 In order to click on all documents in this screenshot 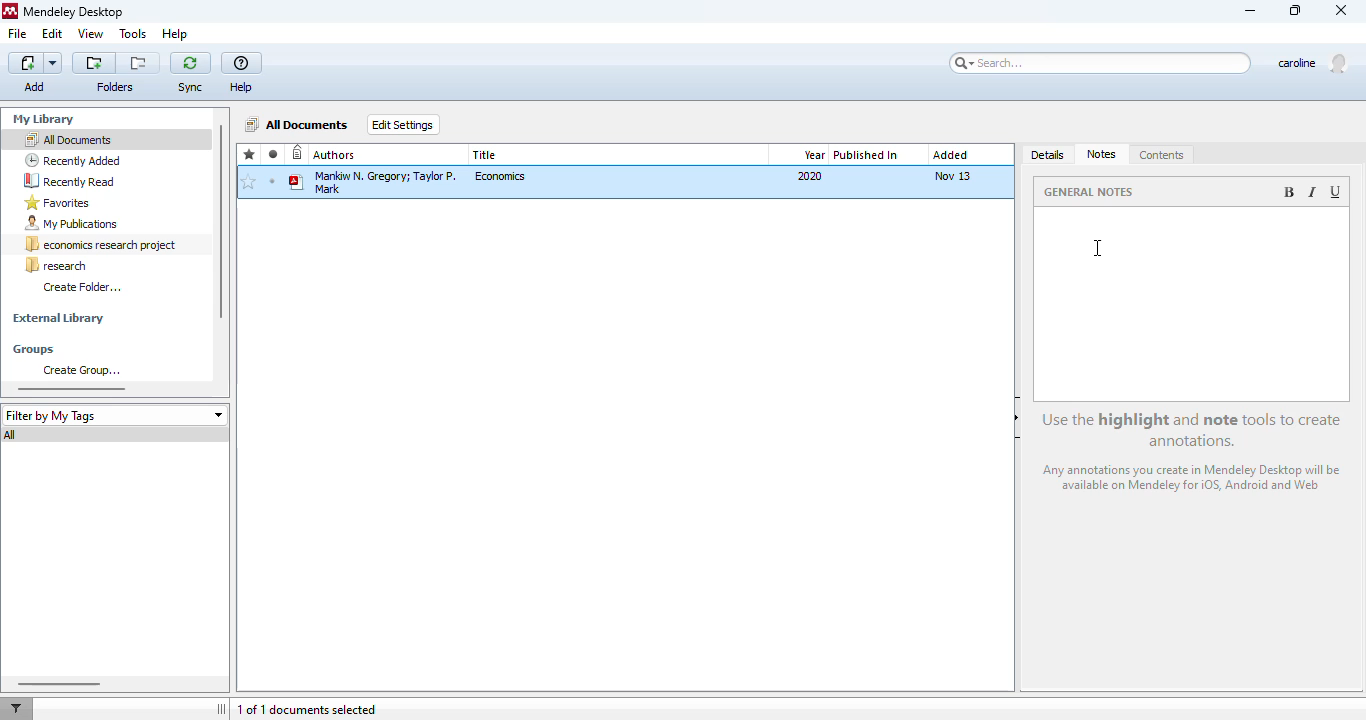, I will do `click(67, 139)`.